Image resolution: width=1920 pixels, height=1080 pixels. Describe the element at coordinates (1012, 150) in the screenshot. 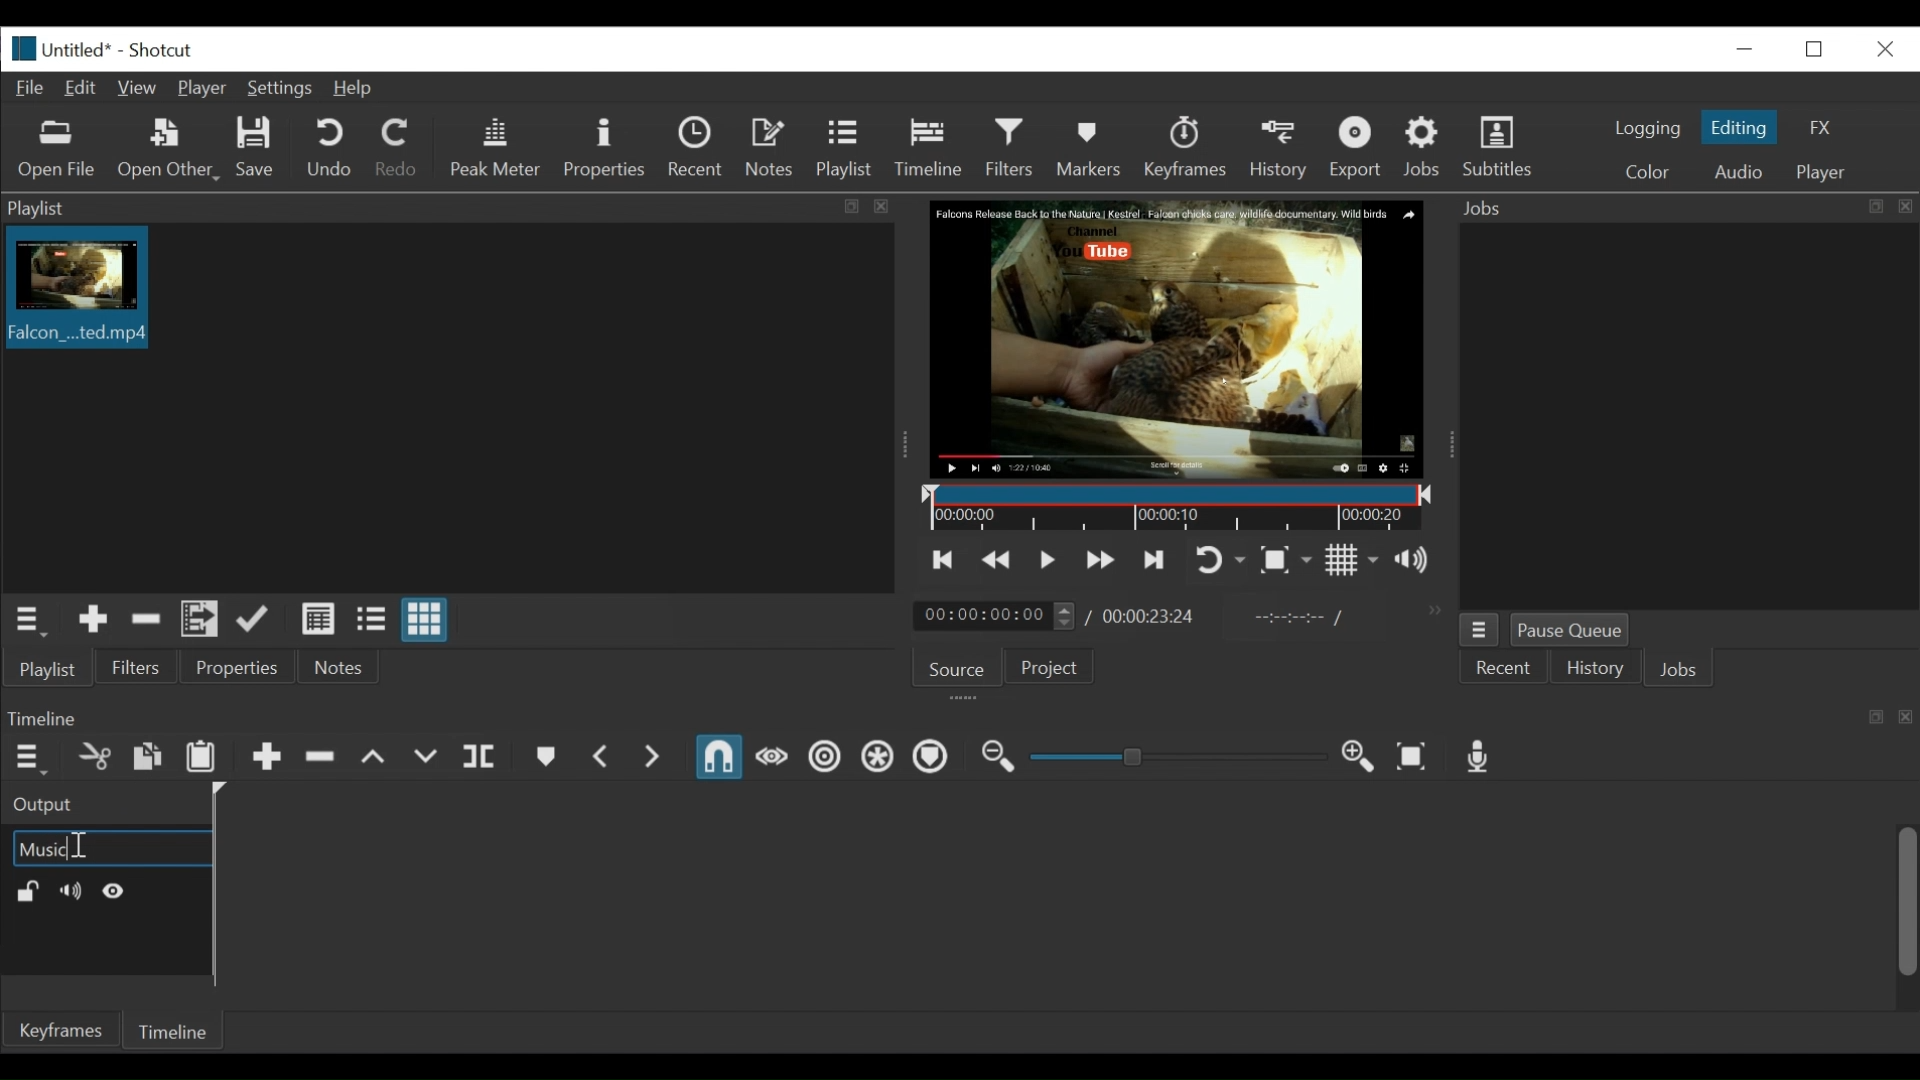

I see `Filters` at that location.